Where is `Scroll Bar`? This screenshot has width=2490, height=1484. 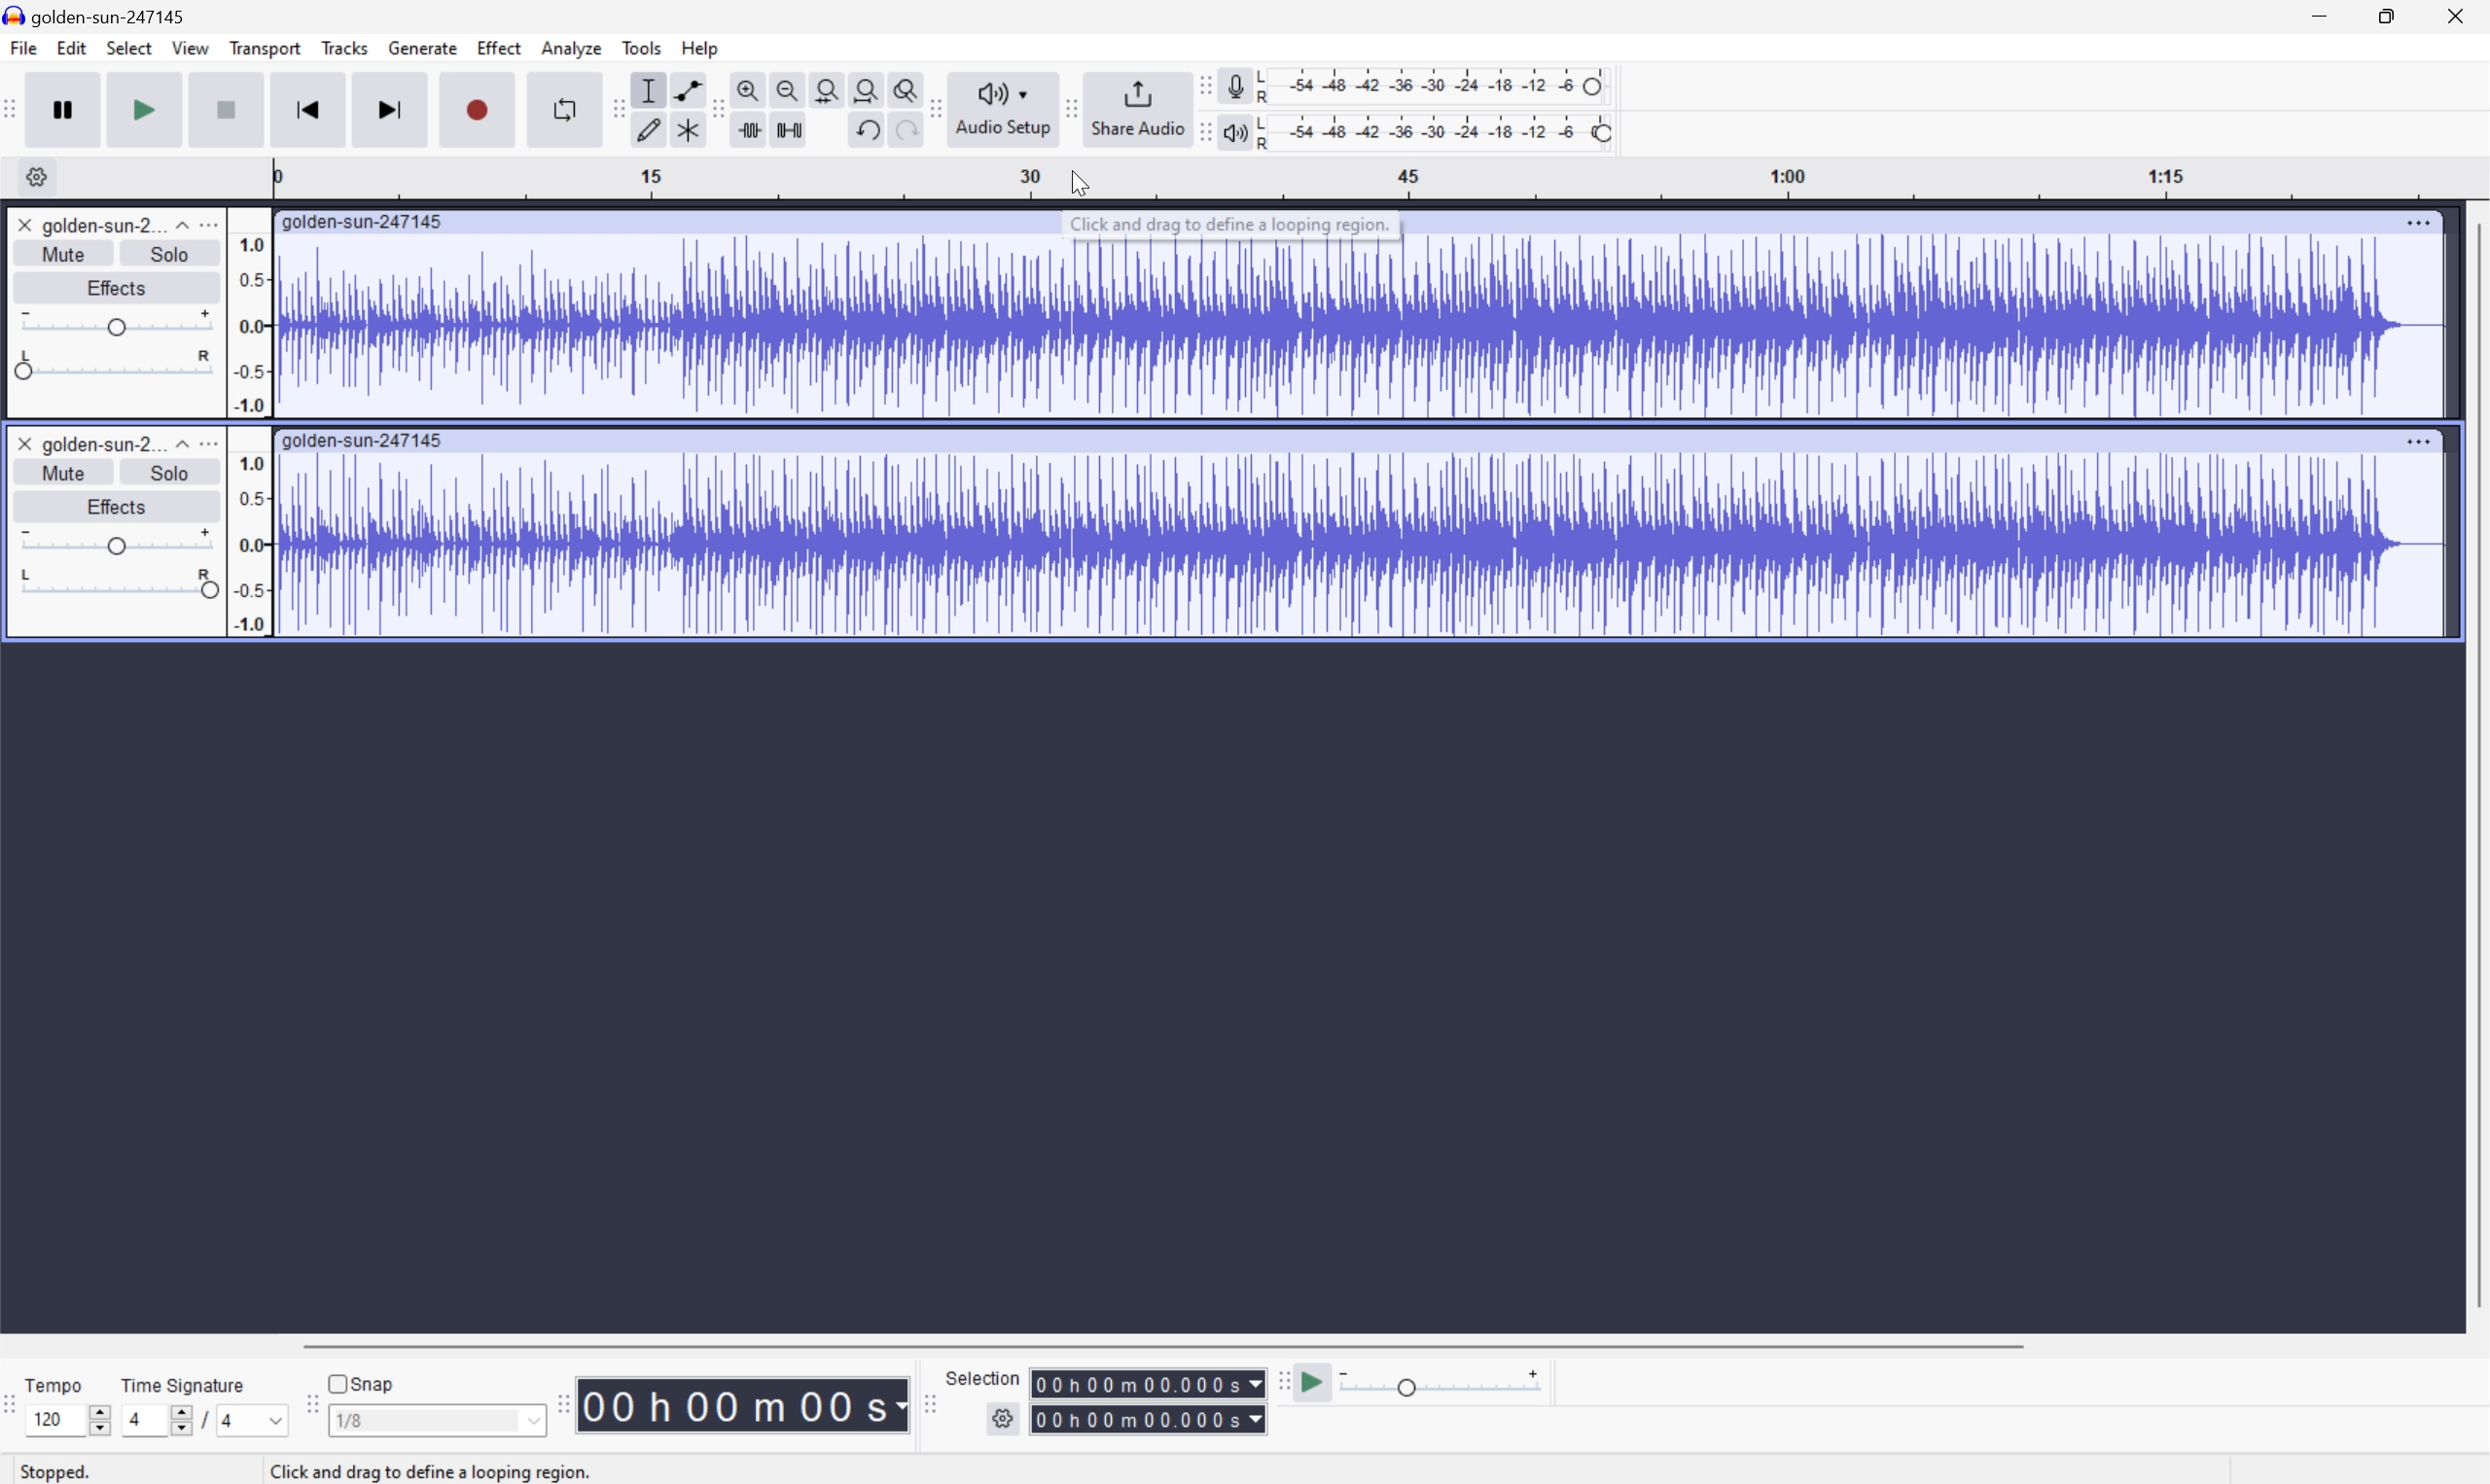
Scroll Bar is located at coordinates (2474, 764).